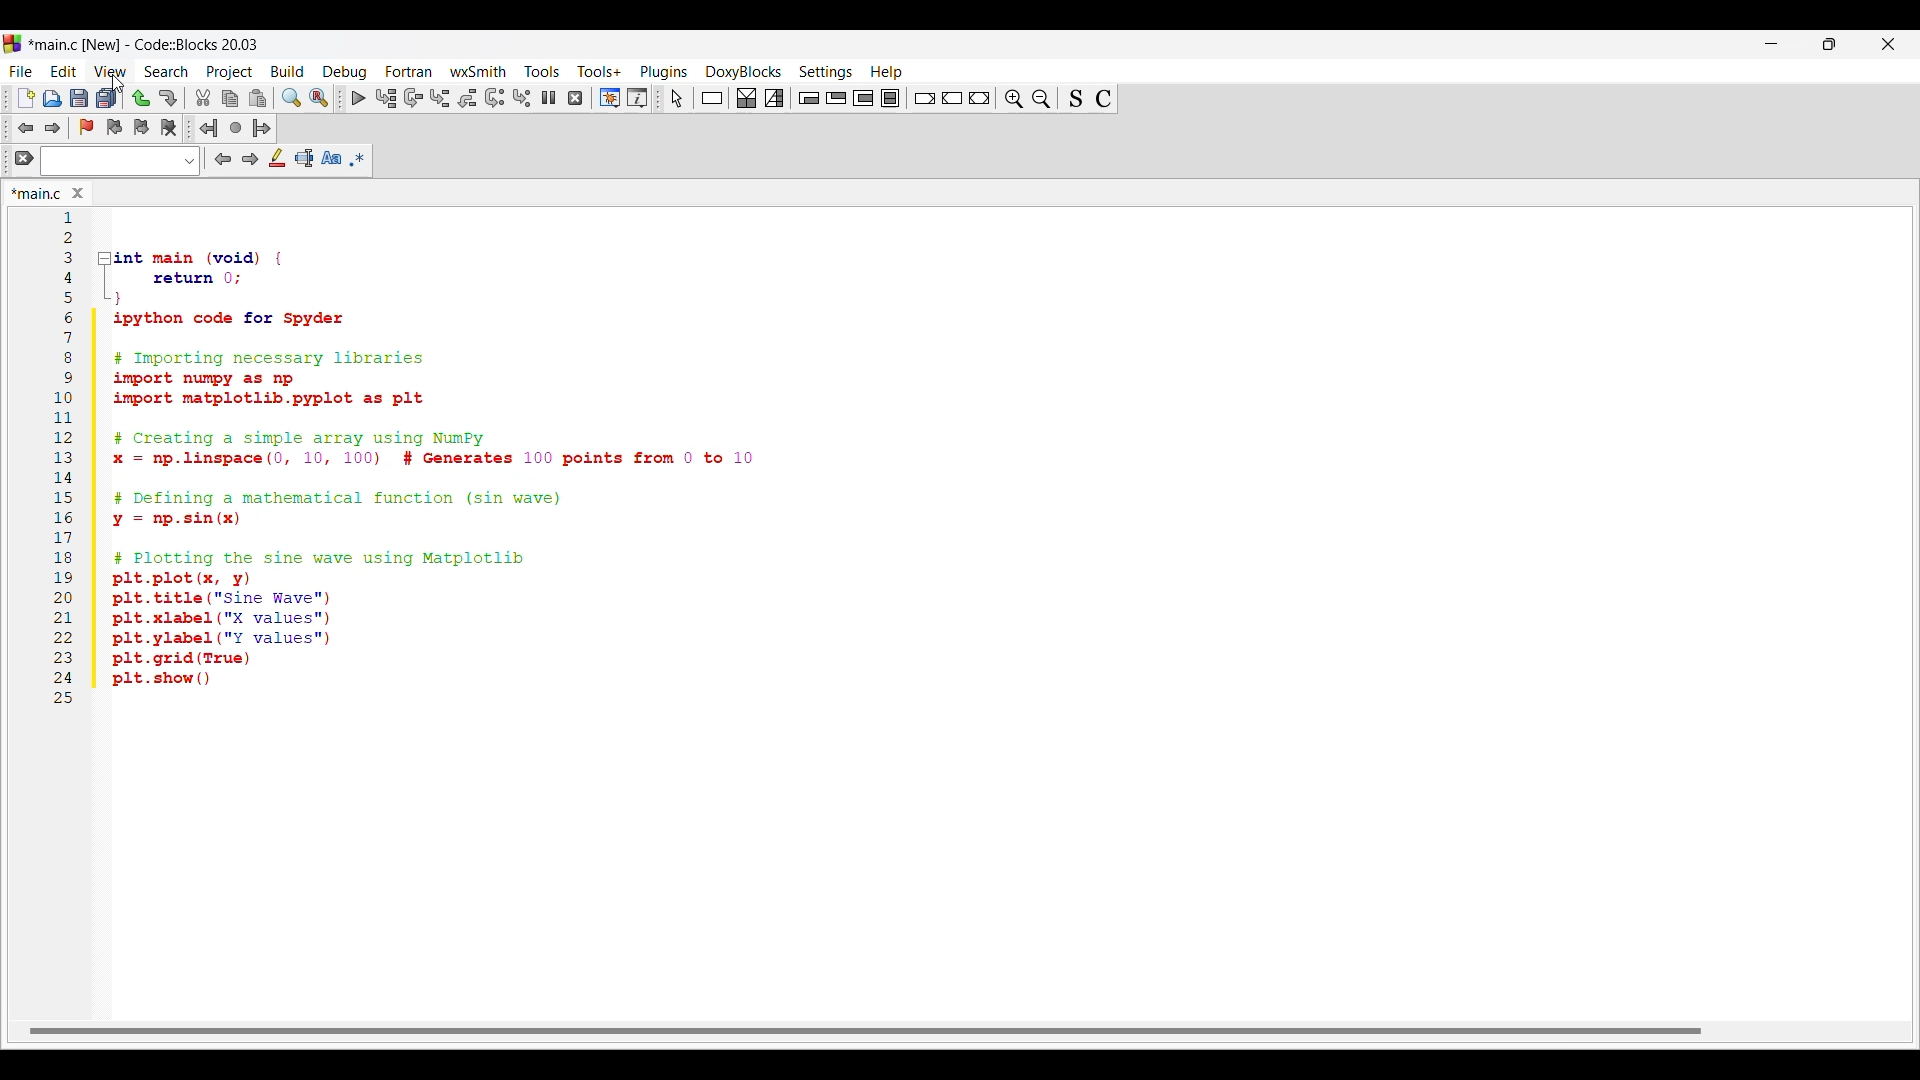 This screenshot has width=1920, height=1080. Describe the element at coordinates (479, 71) in the screenshot. I see `wxSmith menu` at that location.